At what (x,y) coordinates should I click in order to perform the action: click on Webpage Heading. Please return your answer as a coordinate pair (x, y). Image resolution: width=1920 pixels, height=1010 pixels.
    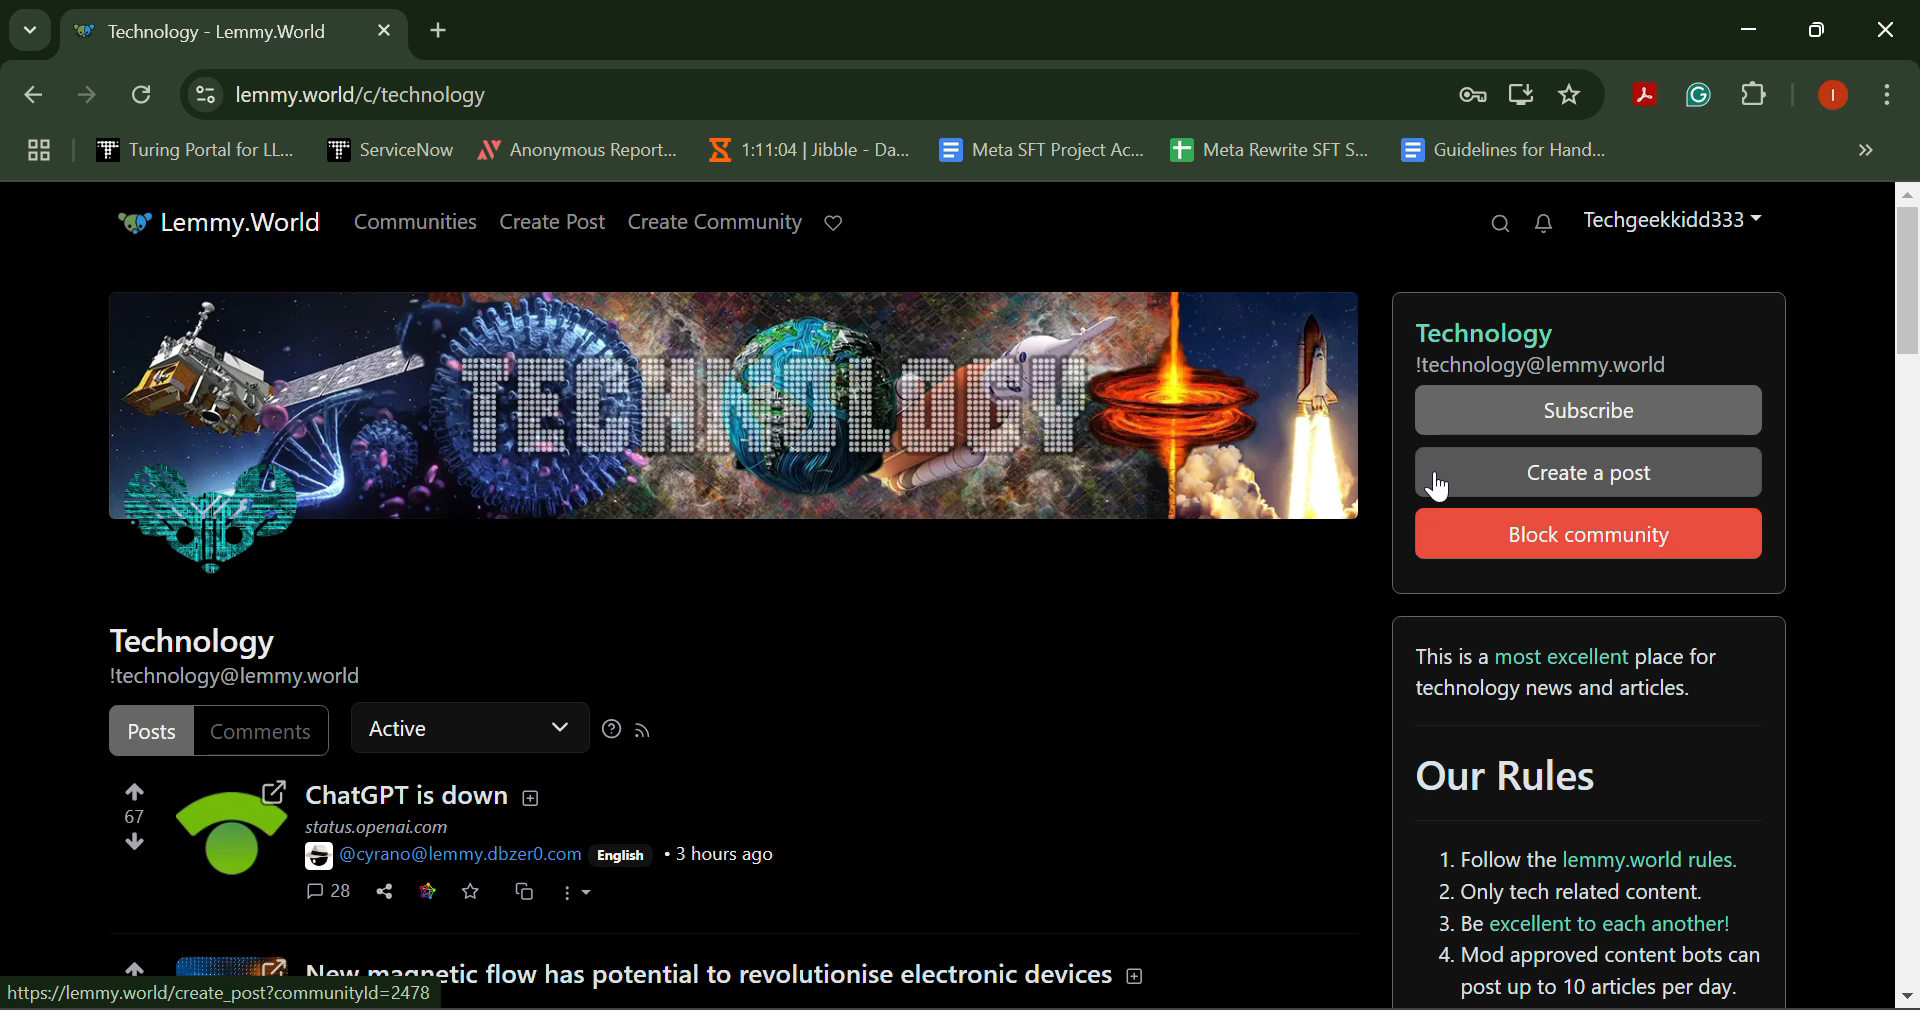
    Looking at the image, I should click on (212, 34).